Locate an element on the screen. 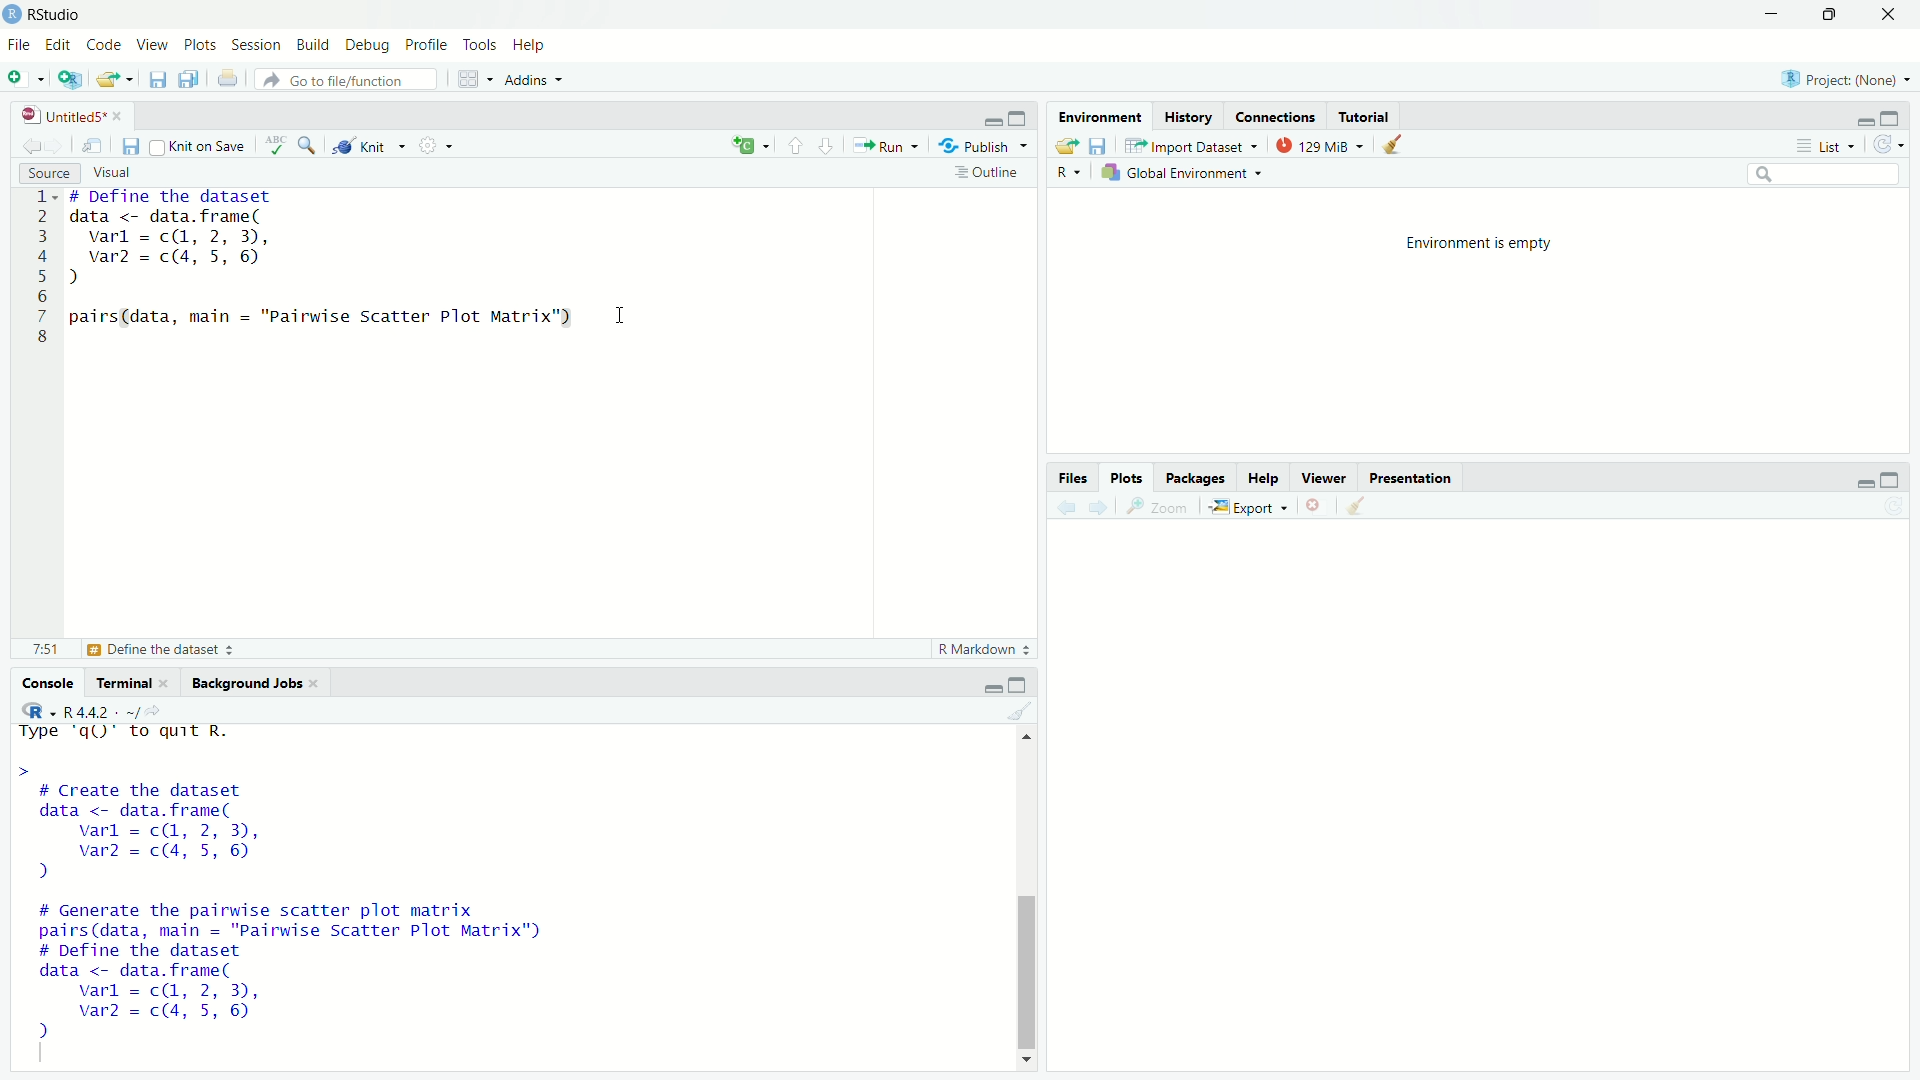  Run the current line or selection (Ctrl + Enter) is located at coordinates (883, 144).